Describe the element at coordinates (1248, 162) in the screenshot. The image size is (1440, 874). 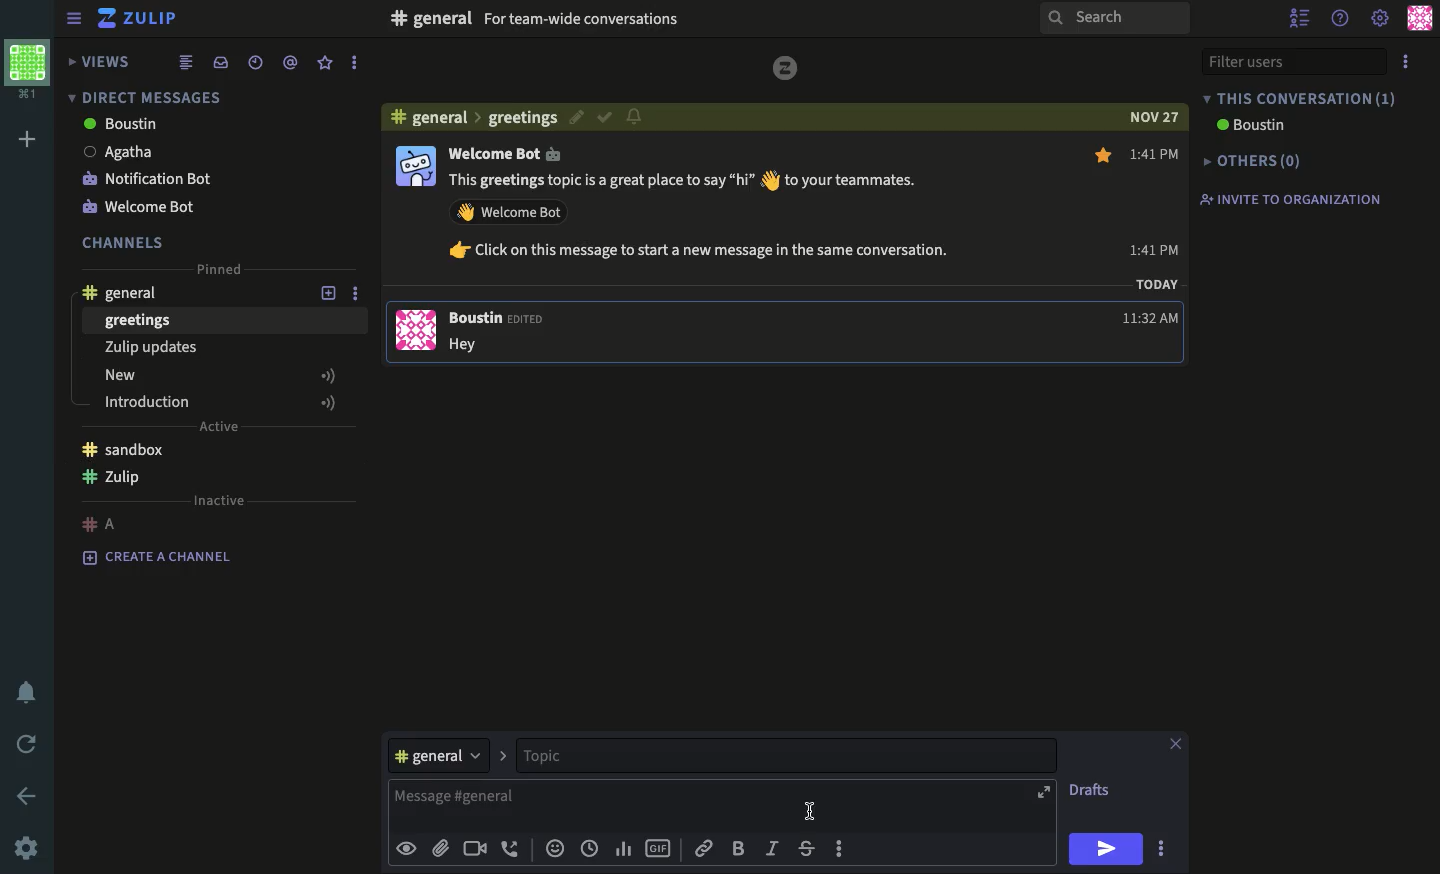
I see `others(0)` at that location.